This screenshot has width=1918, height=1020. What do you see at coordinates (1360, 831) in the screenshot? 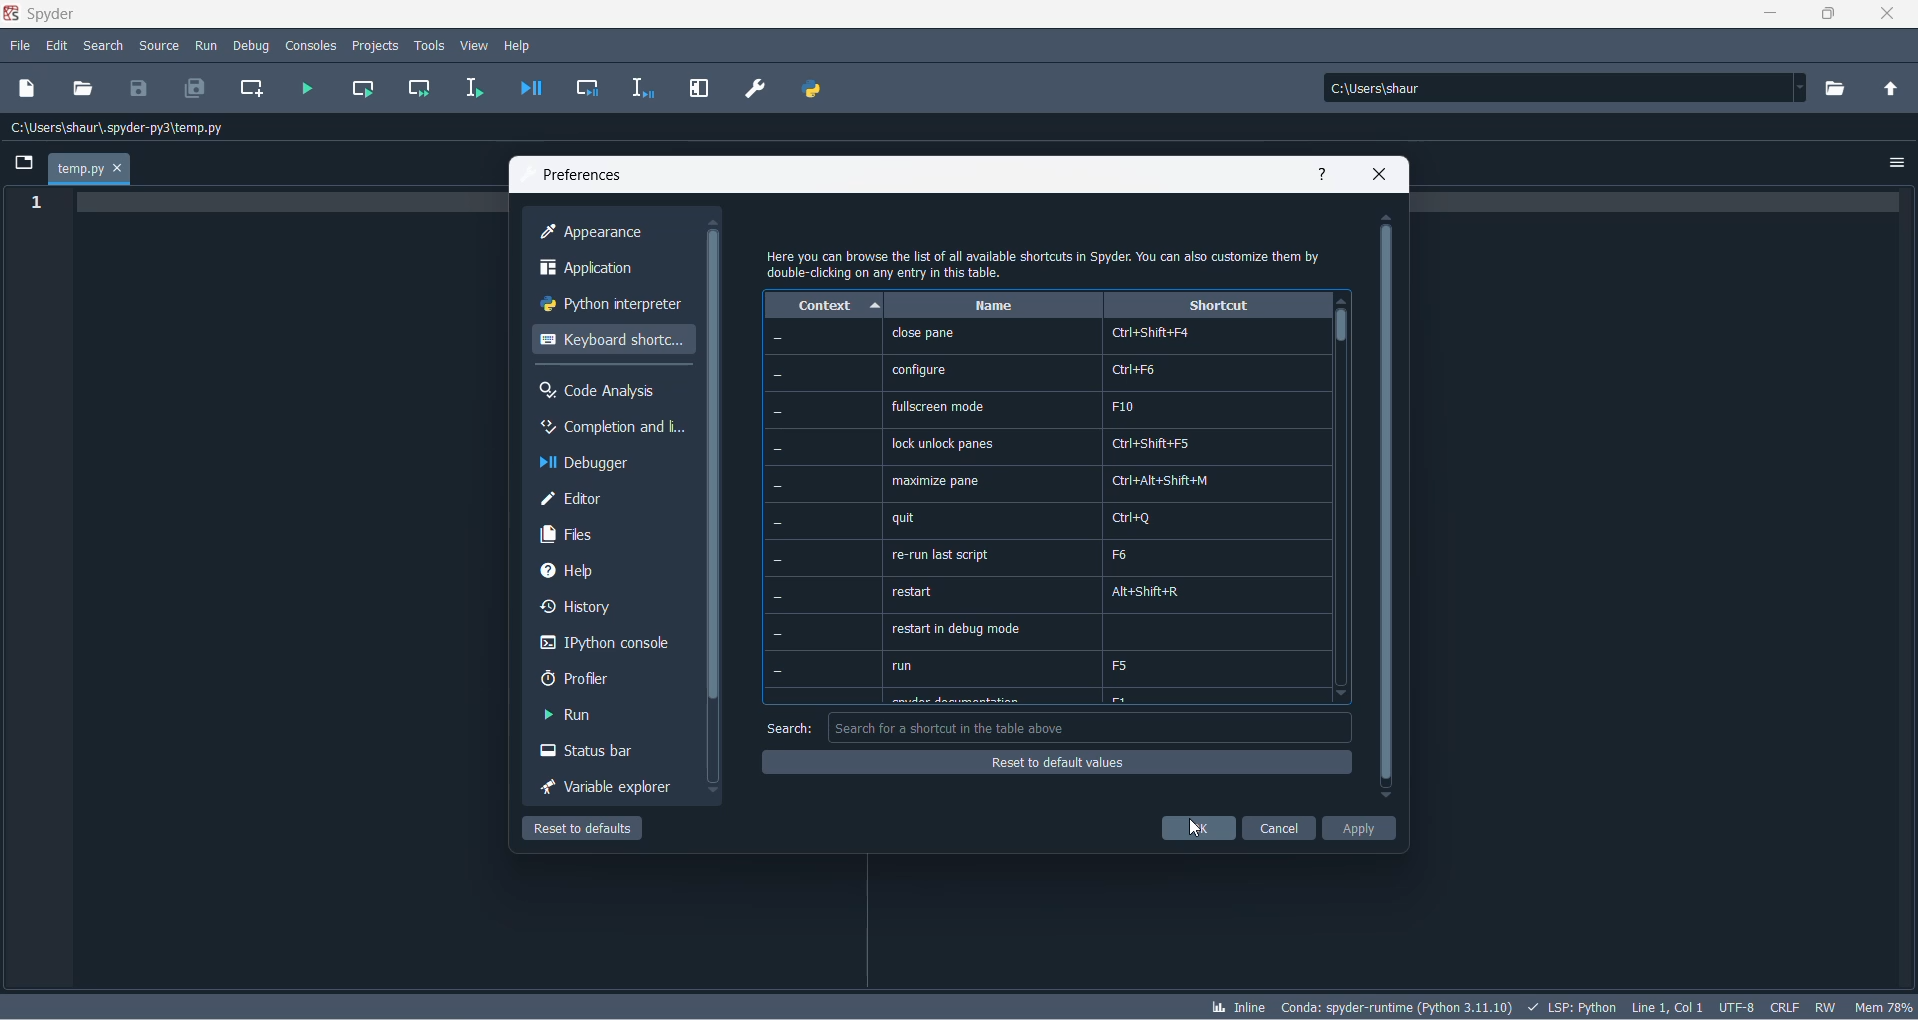
I see `apply` at bounding box center [1360, 831].